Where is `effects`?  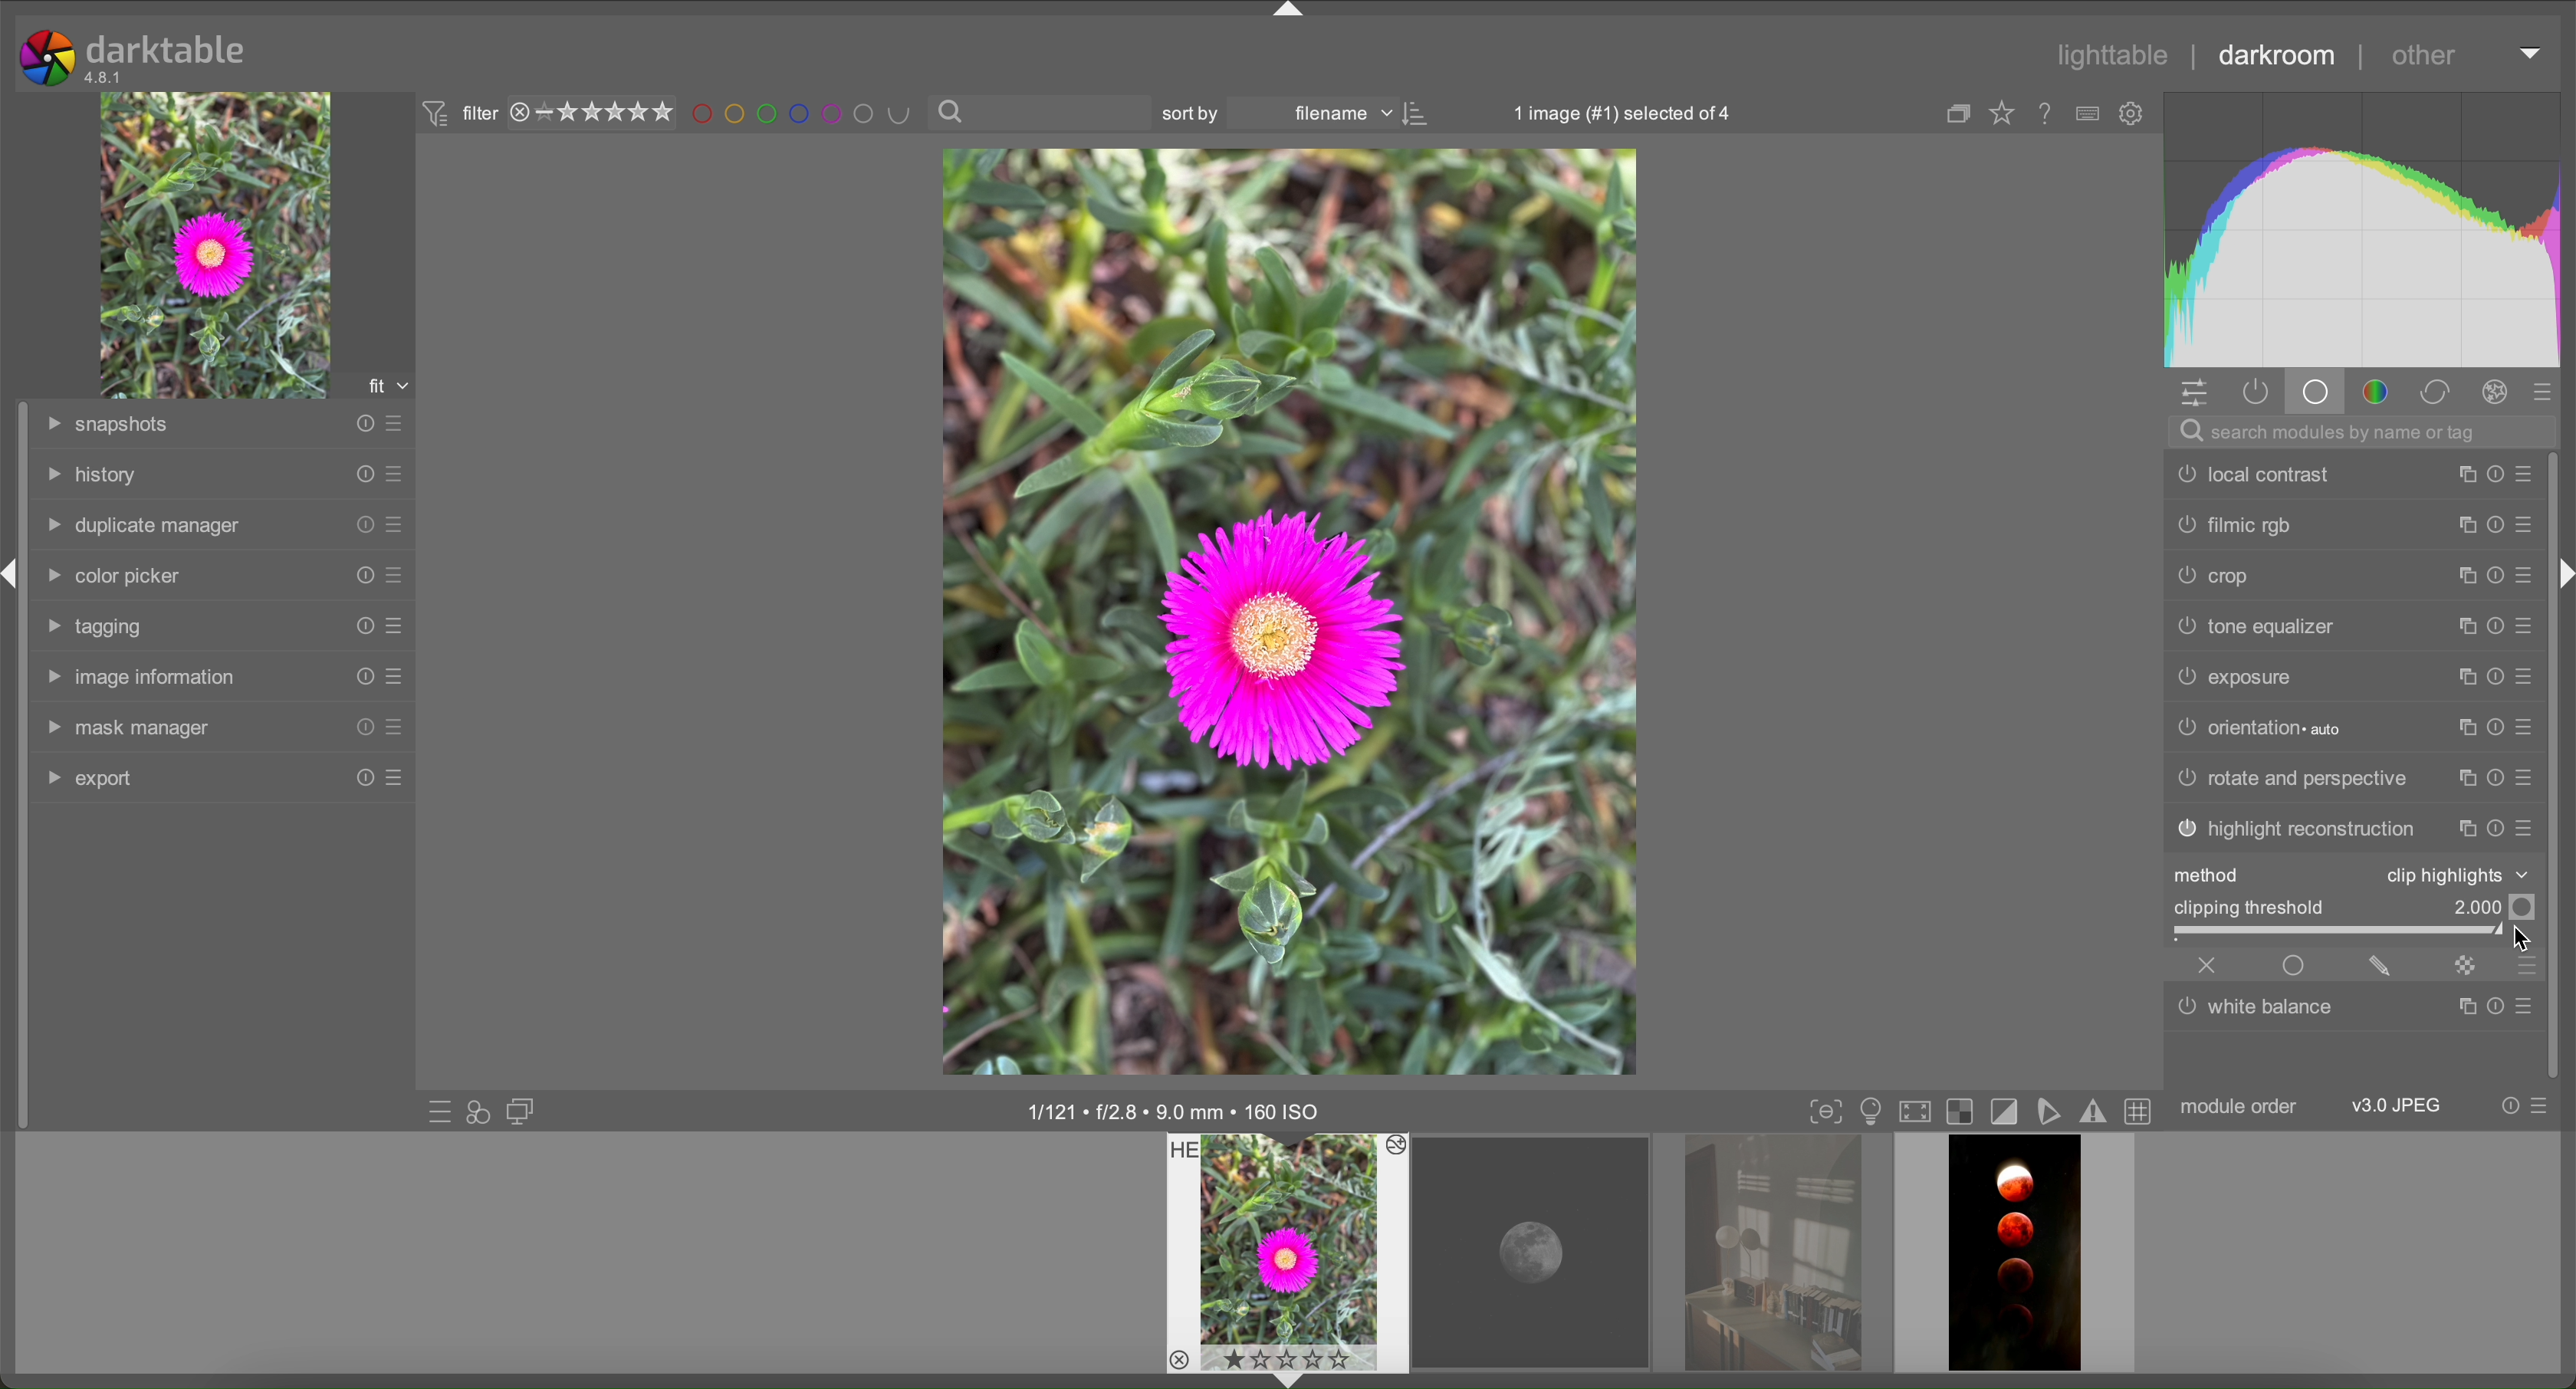
effects is located at coordinates (2494, 390).